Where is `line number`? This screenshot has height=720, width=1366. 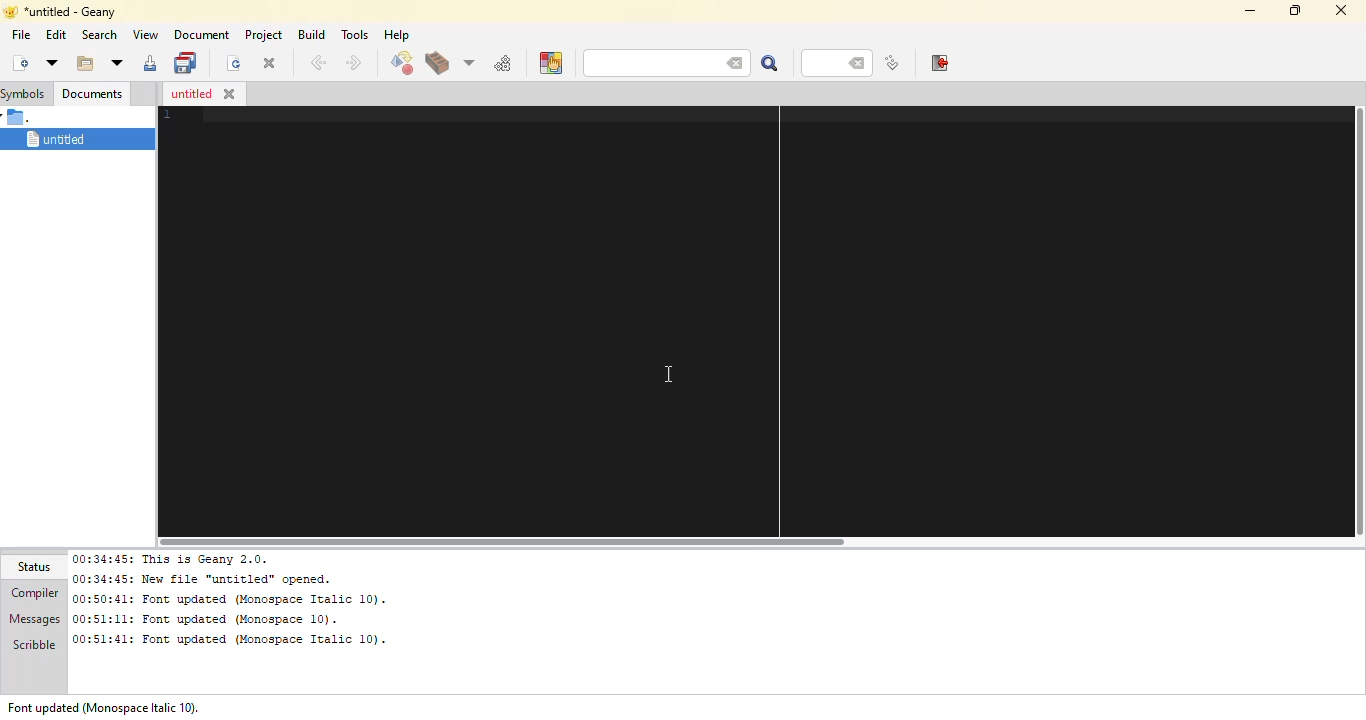
line number is located at coordinates (826, 63).